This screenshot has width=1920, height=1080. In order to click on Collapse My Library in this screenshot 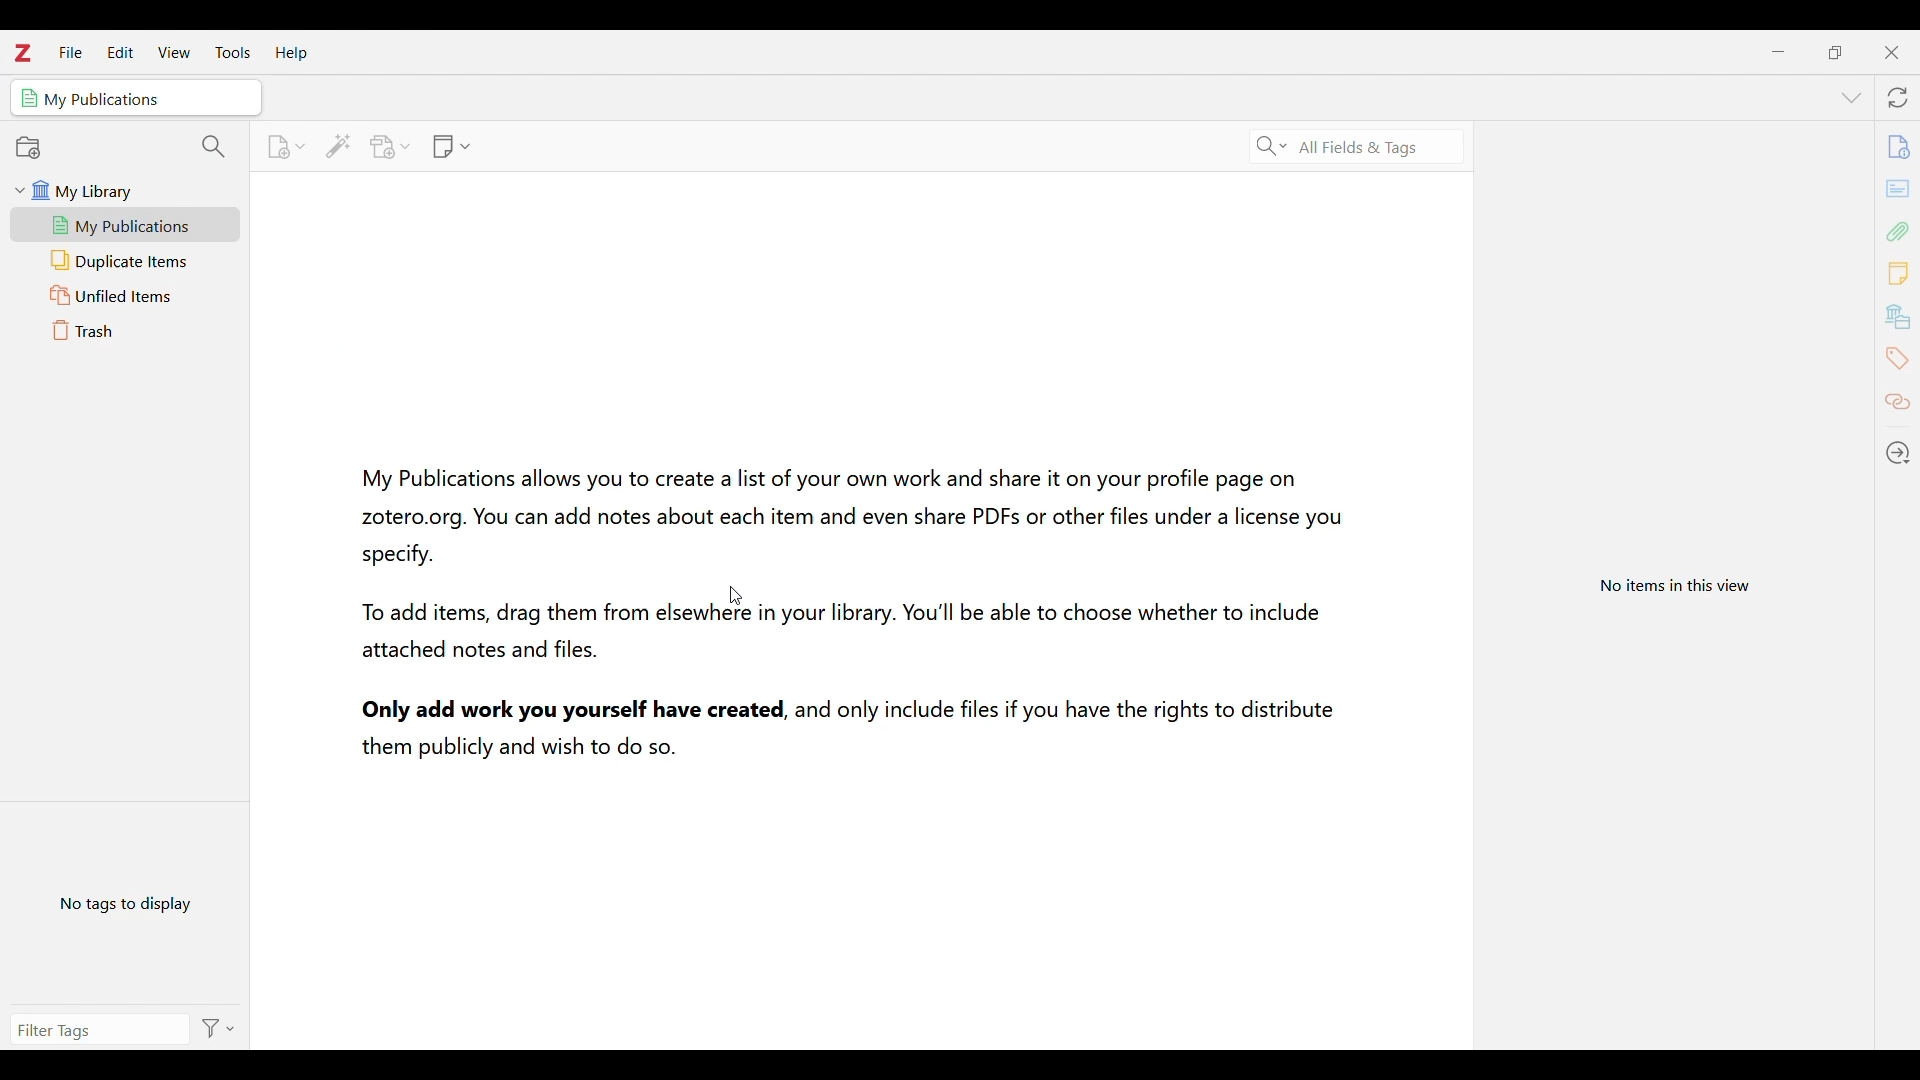, I will do `click(20, 190)`.